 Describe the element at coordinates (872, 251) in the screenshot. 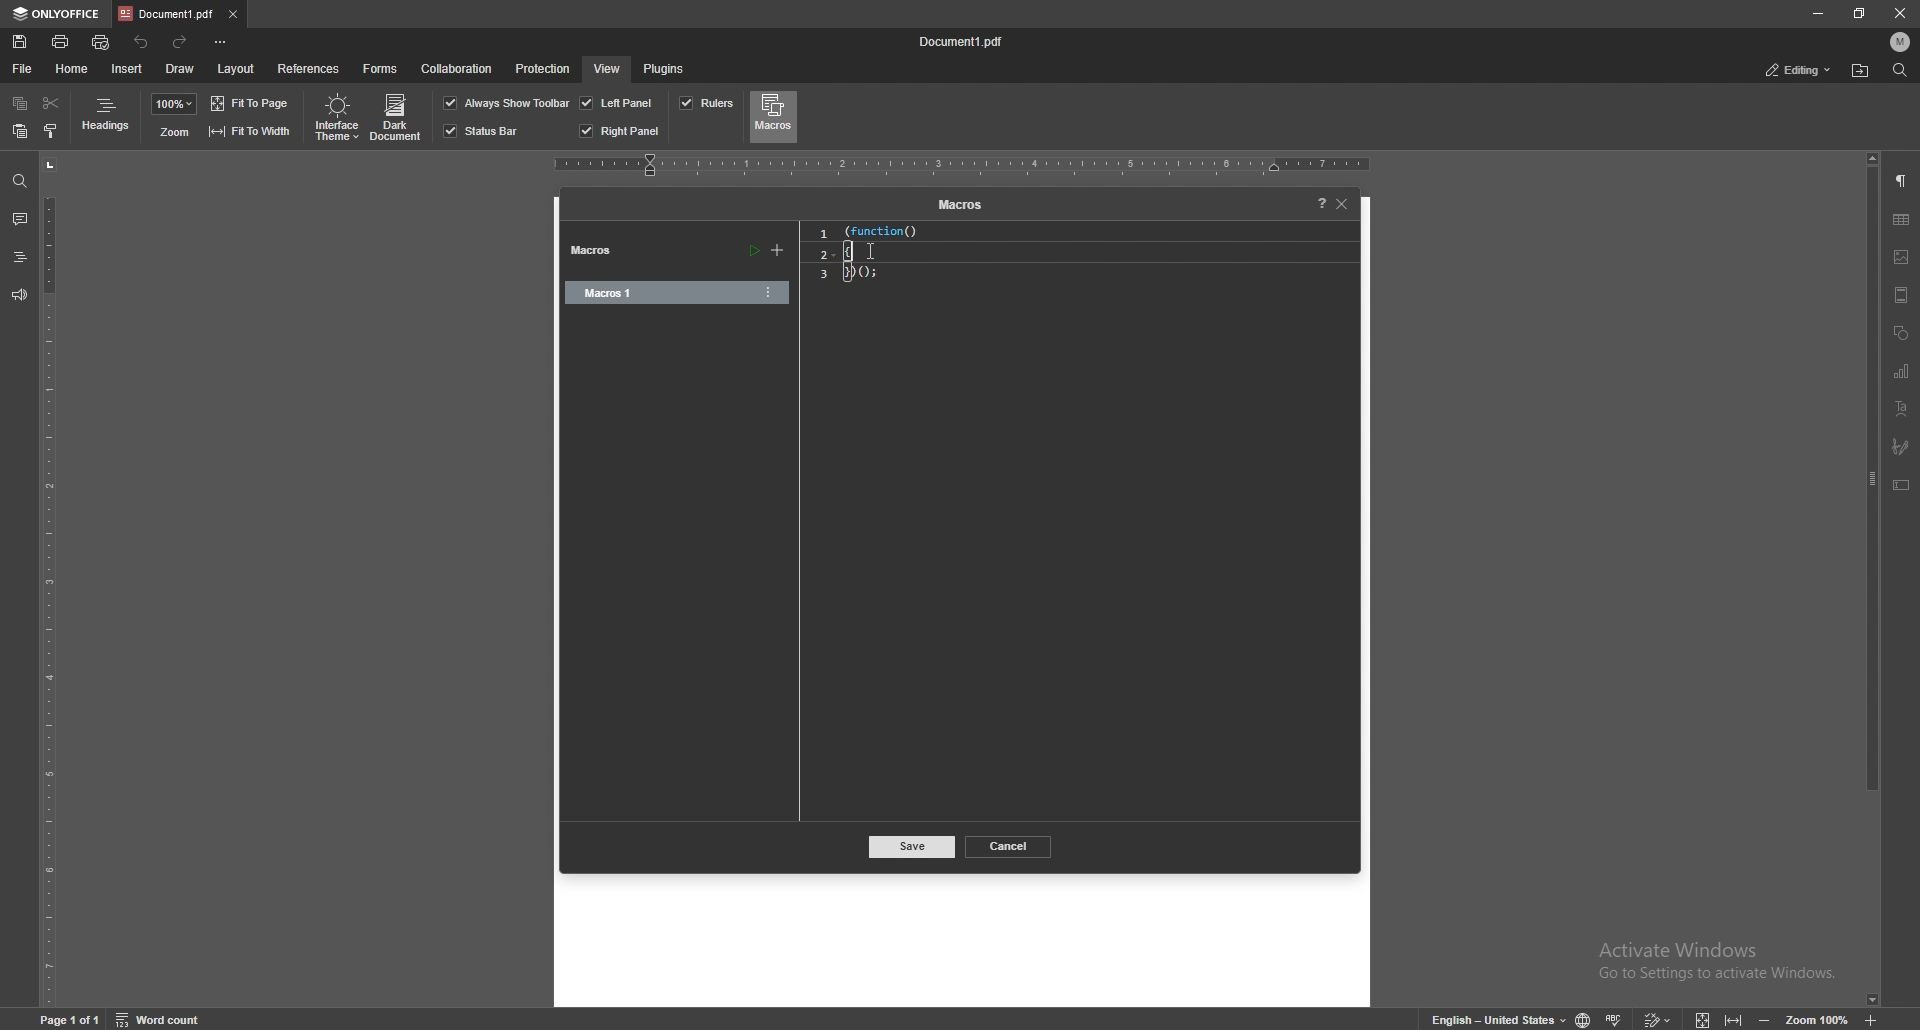

I see `Cursor` at that location.